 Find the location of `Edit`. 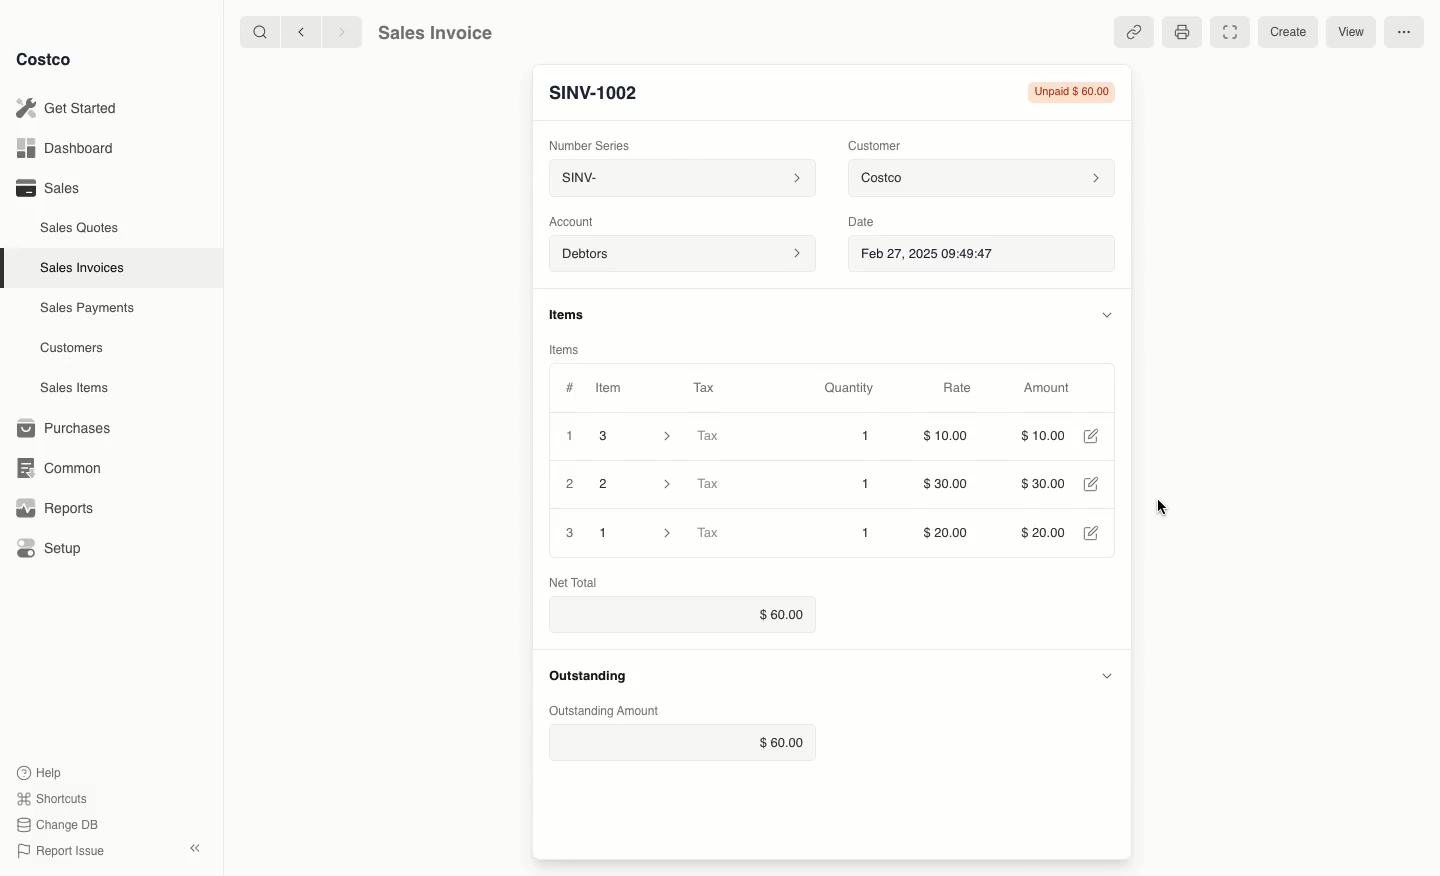

Edit is located at coordinates (1084, 531).